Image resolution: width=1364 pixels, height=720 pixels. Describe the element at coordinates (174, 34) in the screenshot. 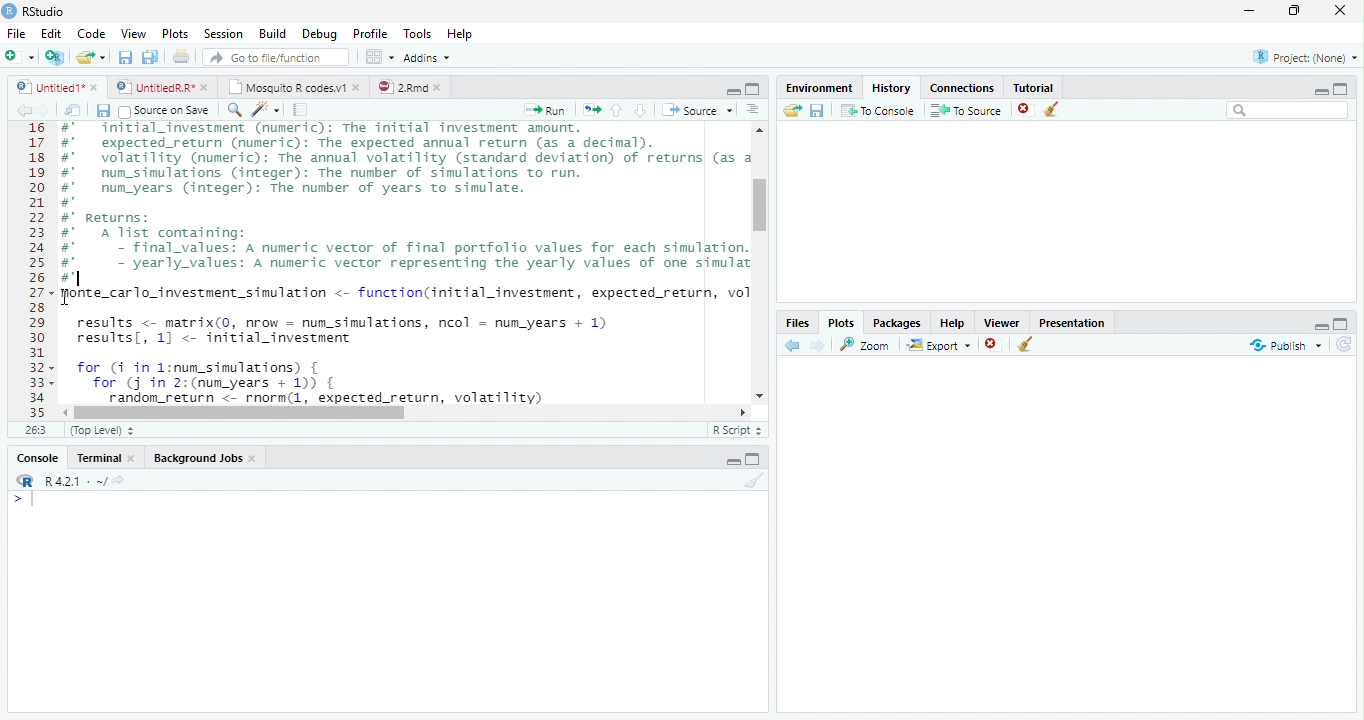

I see `Plots` at that location.